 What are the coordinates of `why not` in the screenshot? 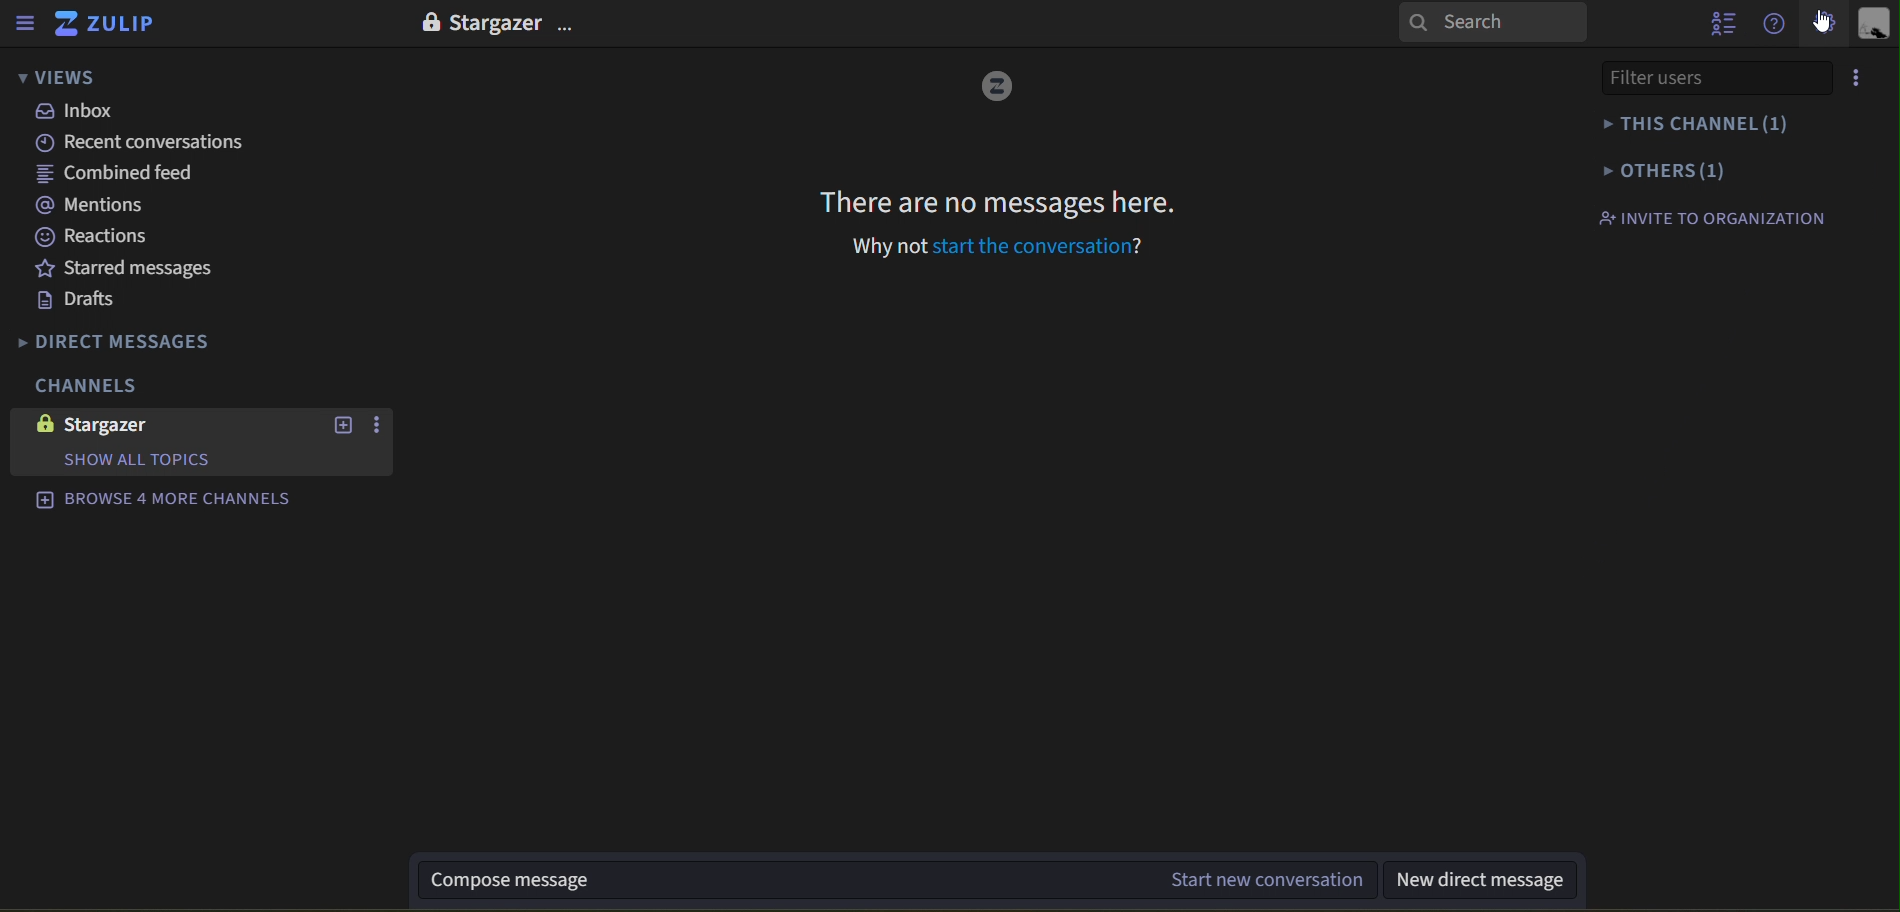 It's located at (885, 249).